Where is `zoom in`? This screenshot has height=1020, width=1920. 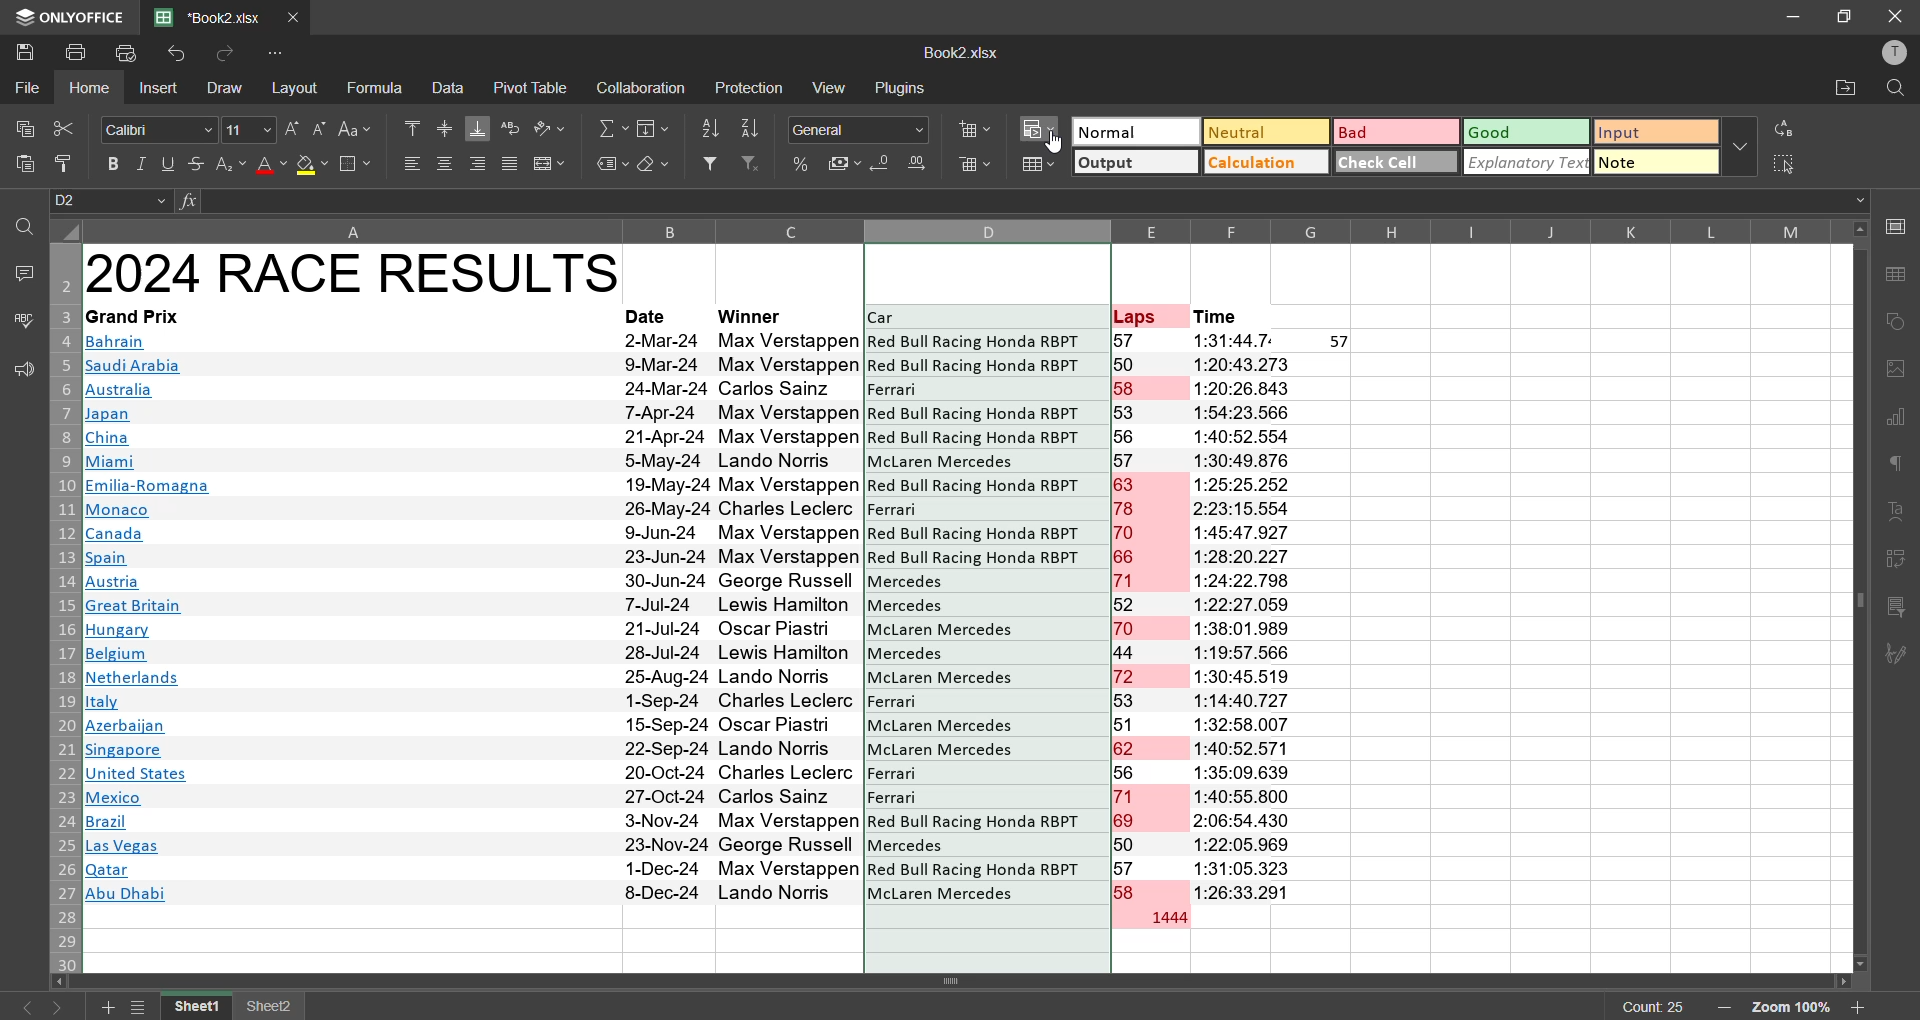 zoom in is located at coordinates (1858, 1007).